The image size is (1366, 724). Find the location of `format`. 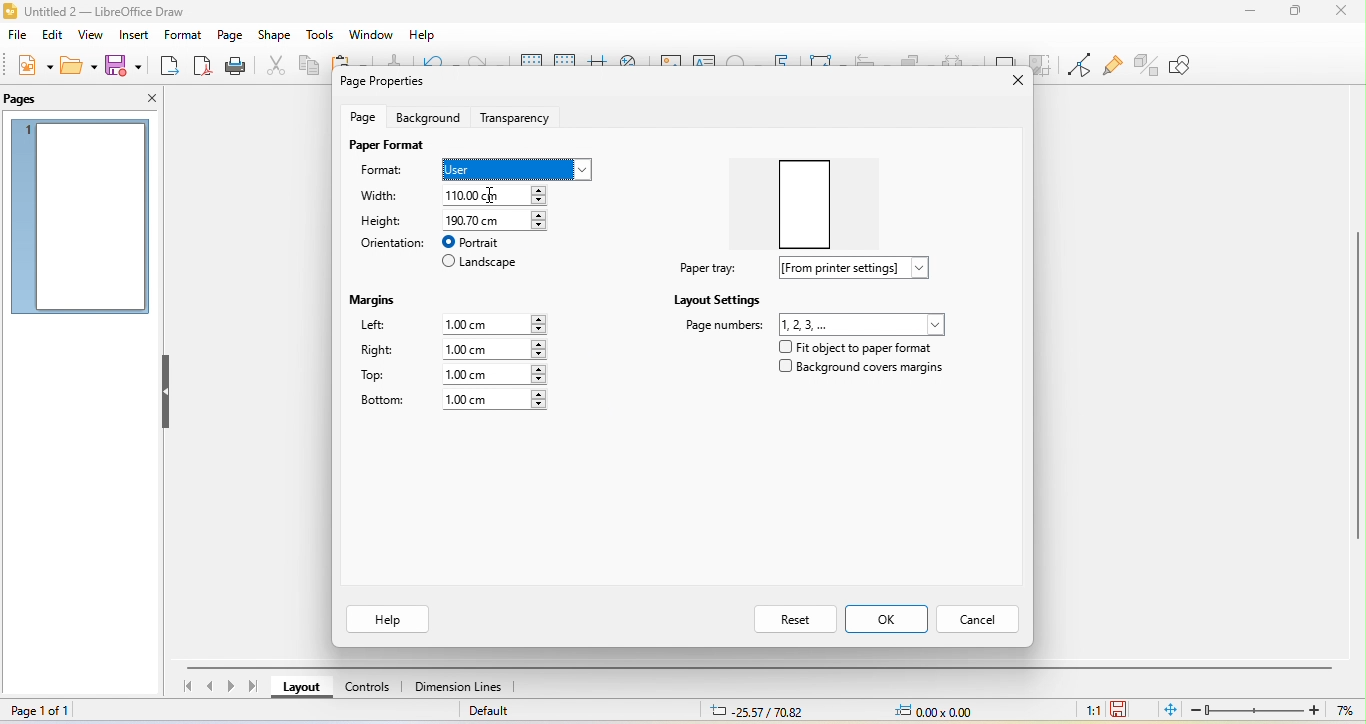

format is located at coordinates (180, 37).